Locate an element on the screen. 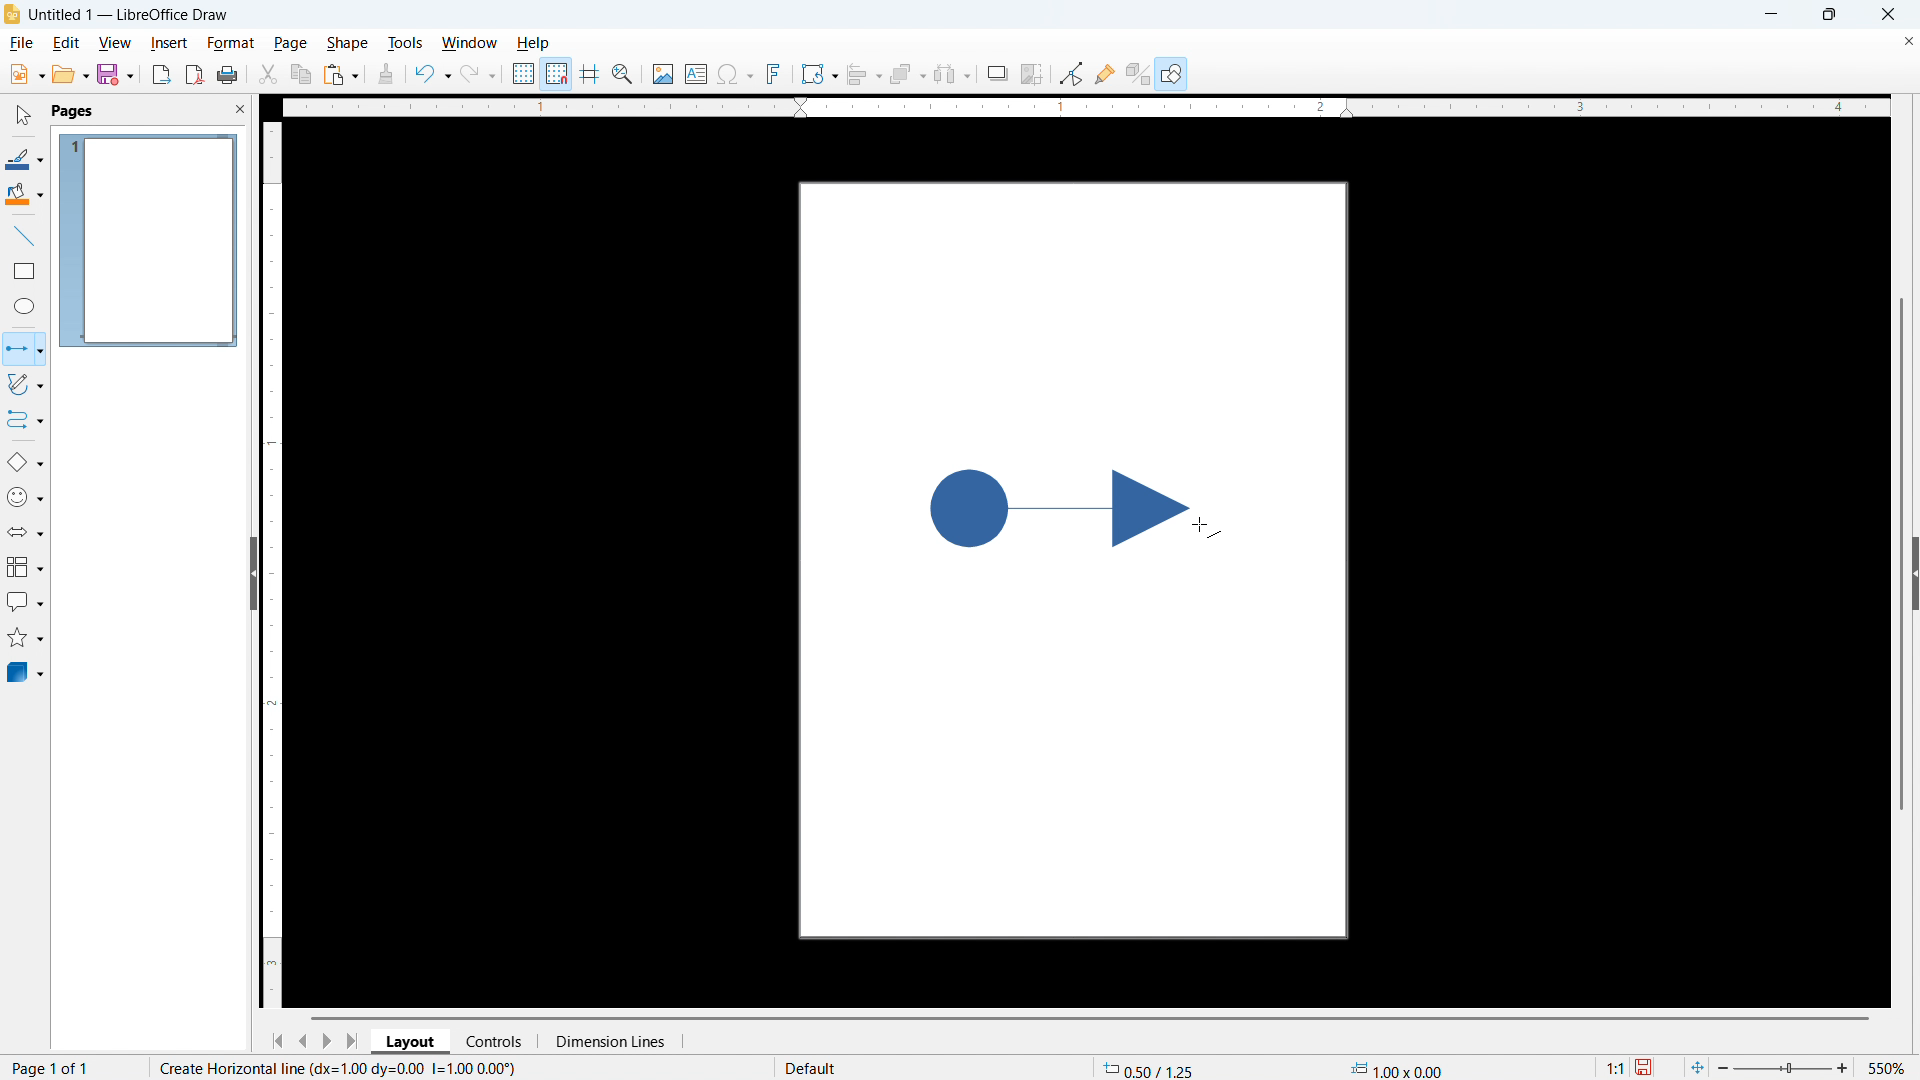 The width and height of the screenshot is (1920, 1080). minimise  is located at coordinates (1770, 14).